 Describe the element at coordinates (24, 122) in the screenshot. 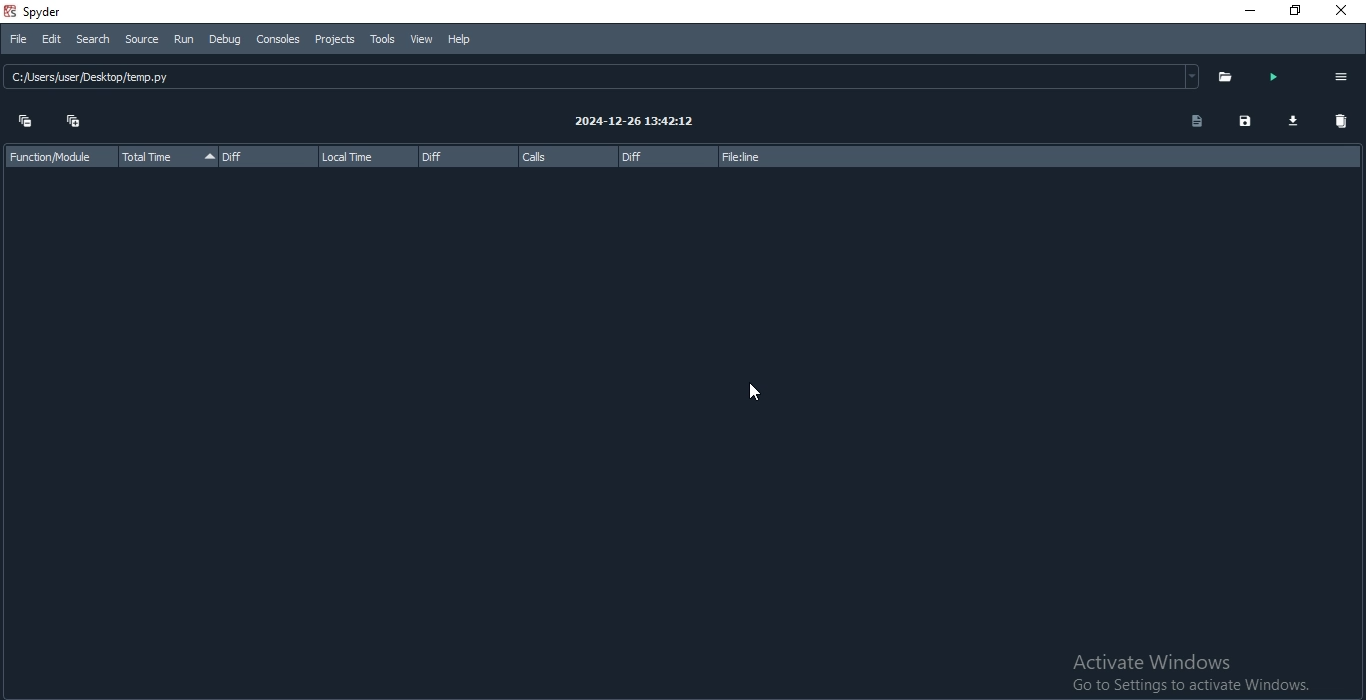

I see `collapse` at that location.